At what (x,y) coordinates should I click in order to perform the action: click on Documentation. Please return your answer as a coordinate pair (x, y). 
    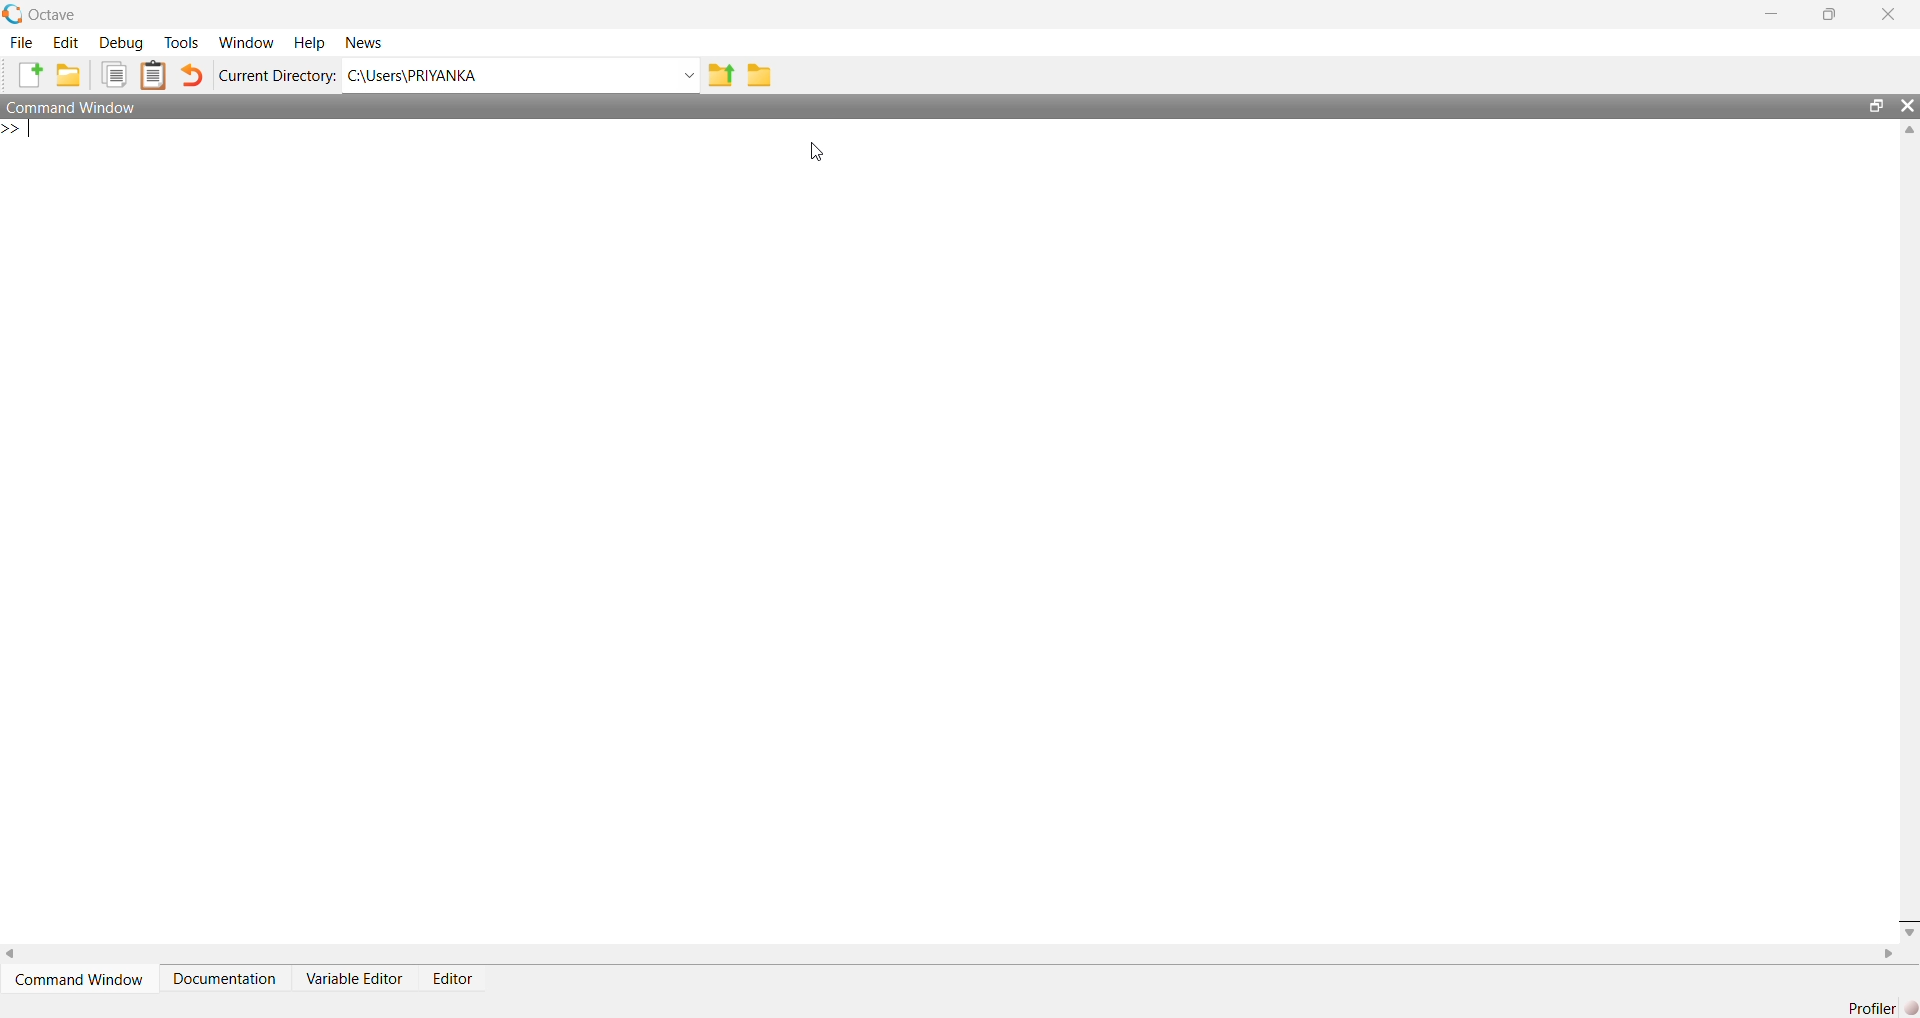
    Looking at the image, I should click on (223, 978).